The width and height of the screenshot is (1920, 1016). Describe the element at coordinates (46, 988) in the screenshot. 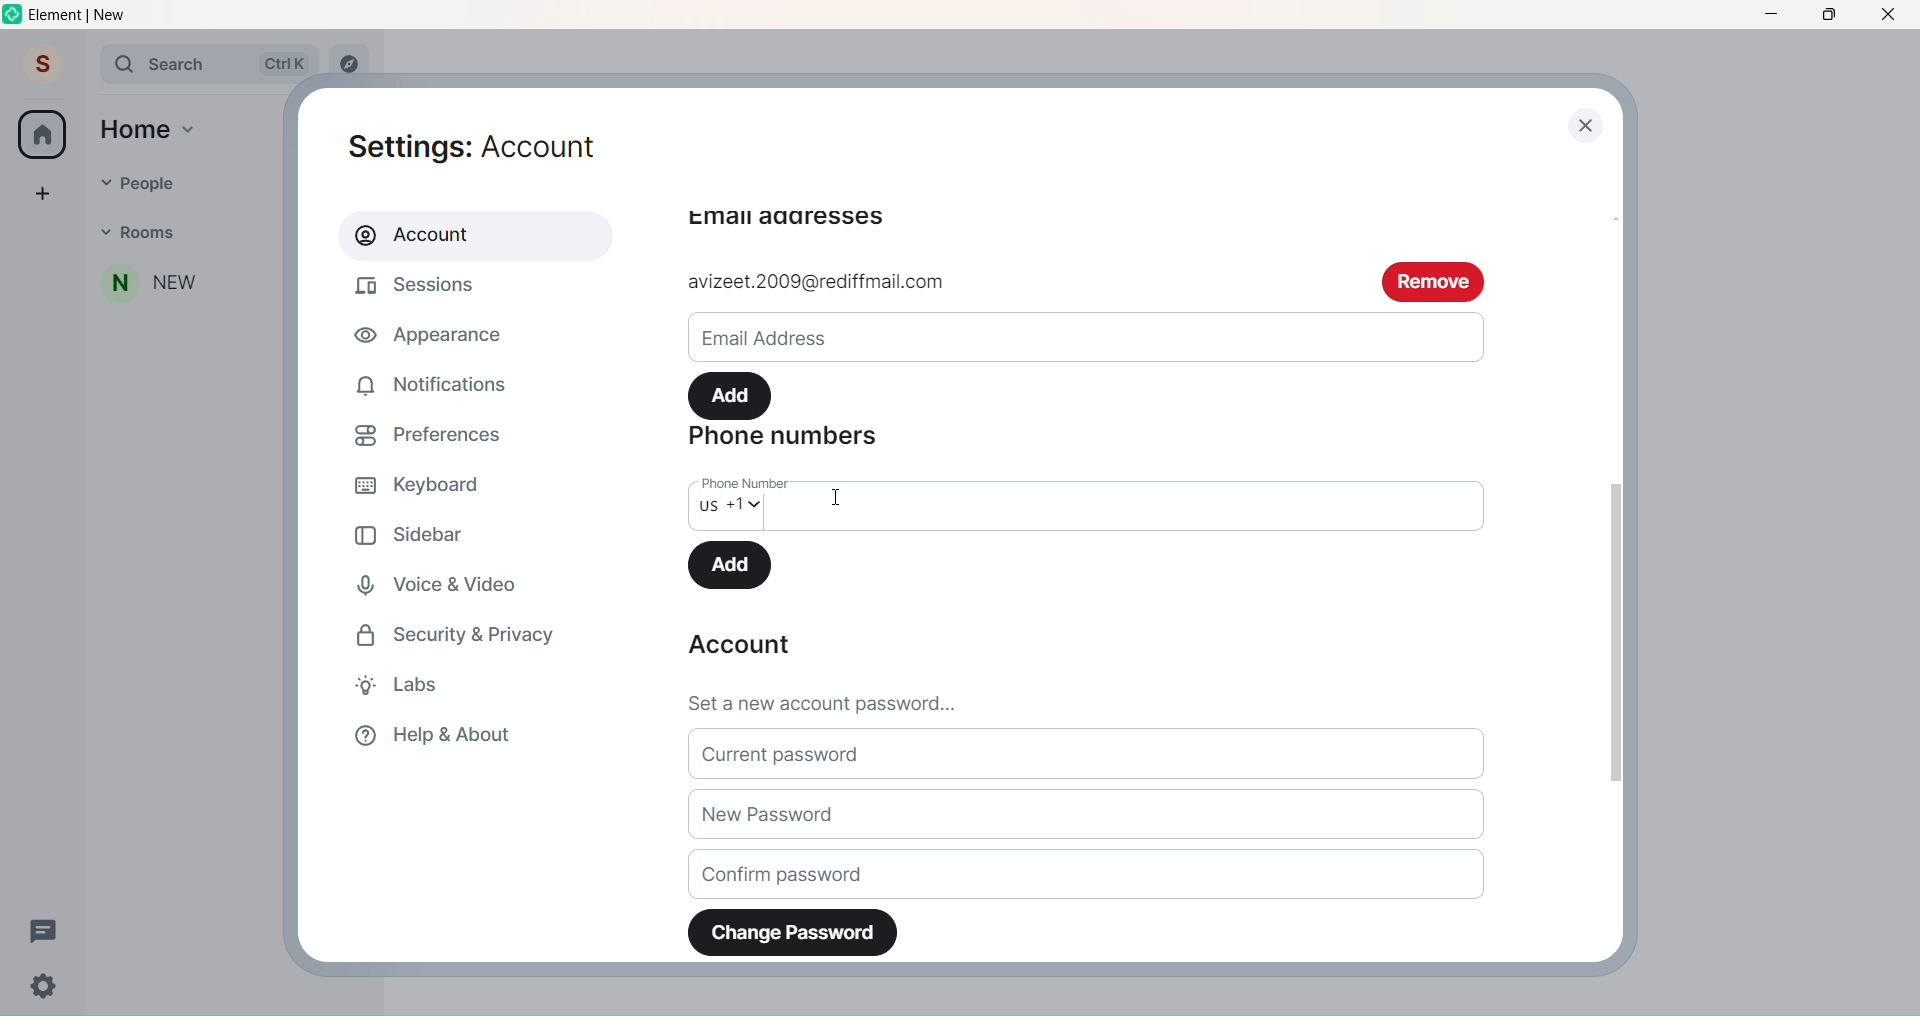

I see `Quick Setting` at that location.